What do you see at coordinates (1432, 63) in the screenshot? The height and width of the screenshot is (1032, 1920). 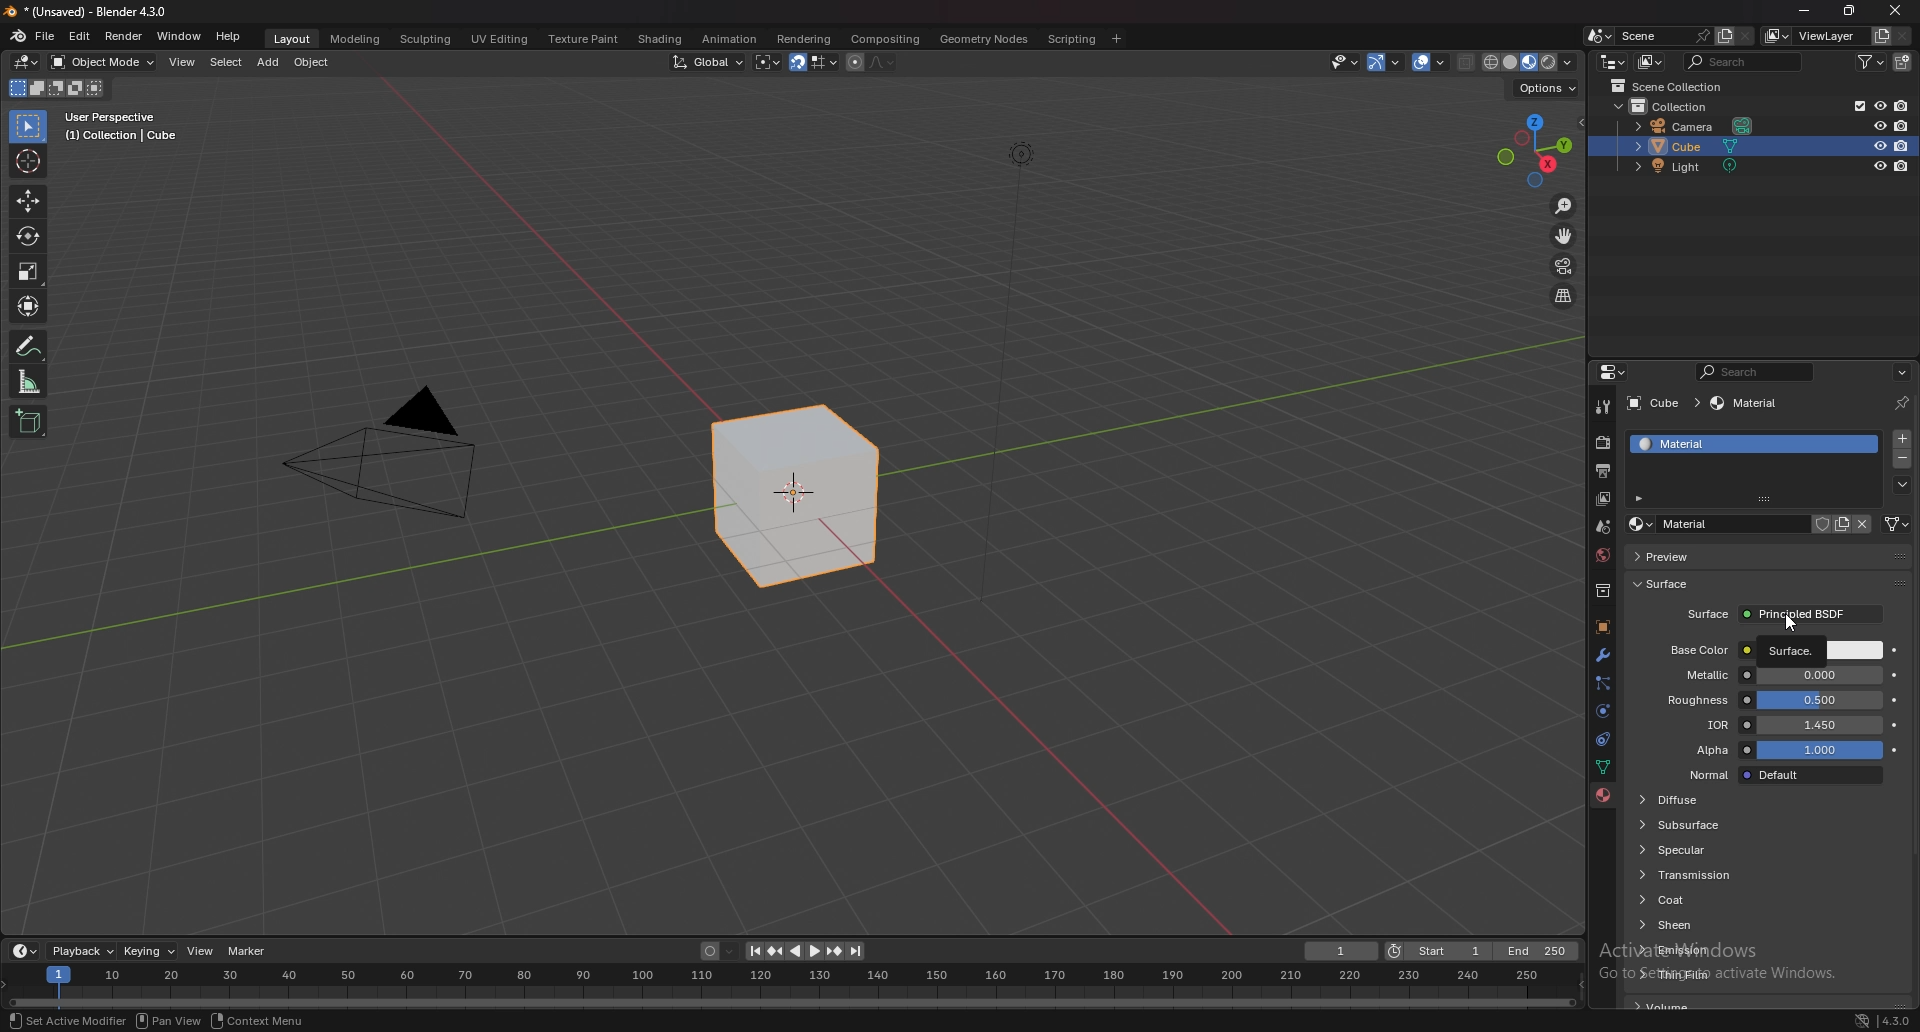 I see `overlays` at bounding box center [1432, 63].